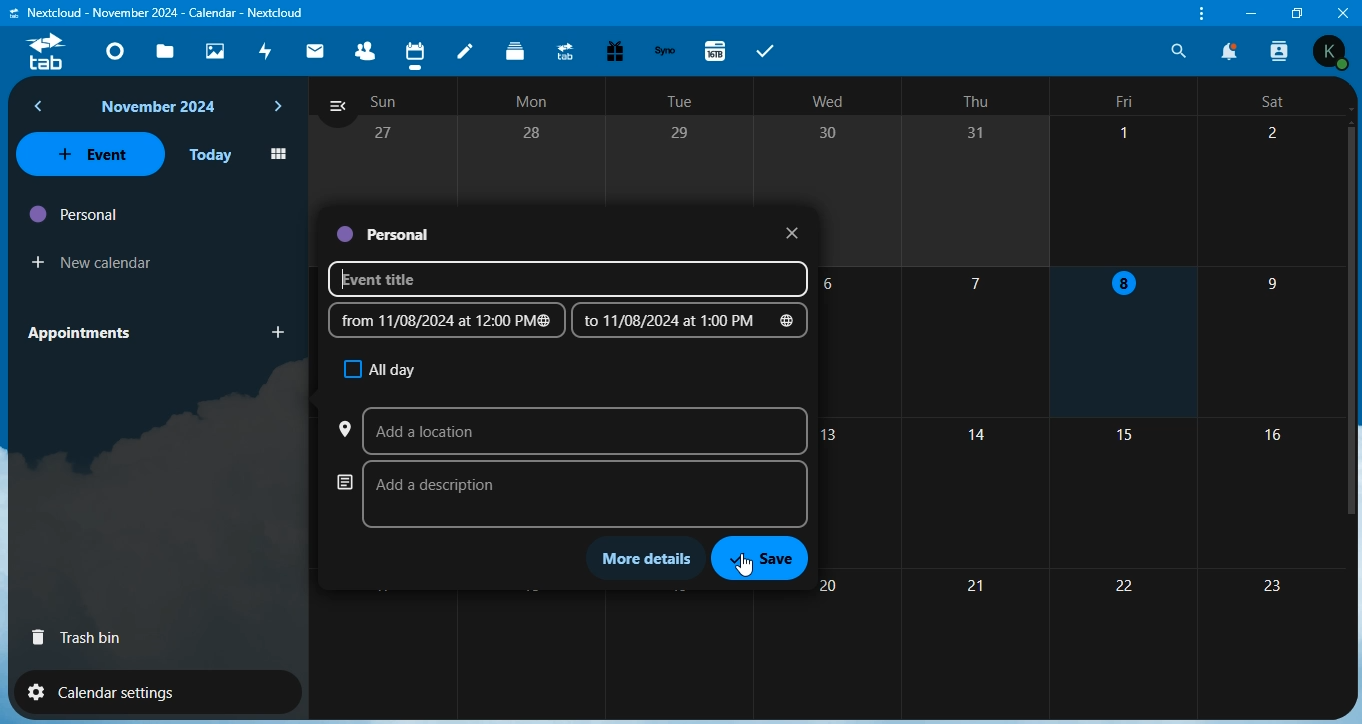 This screenshot has height=724, width=1362. I want to click on photos, so click(216, 52).